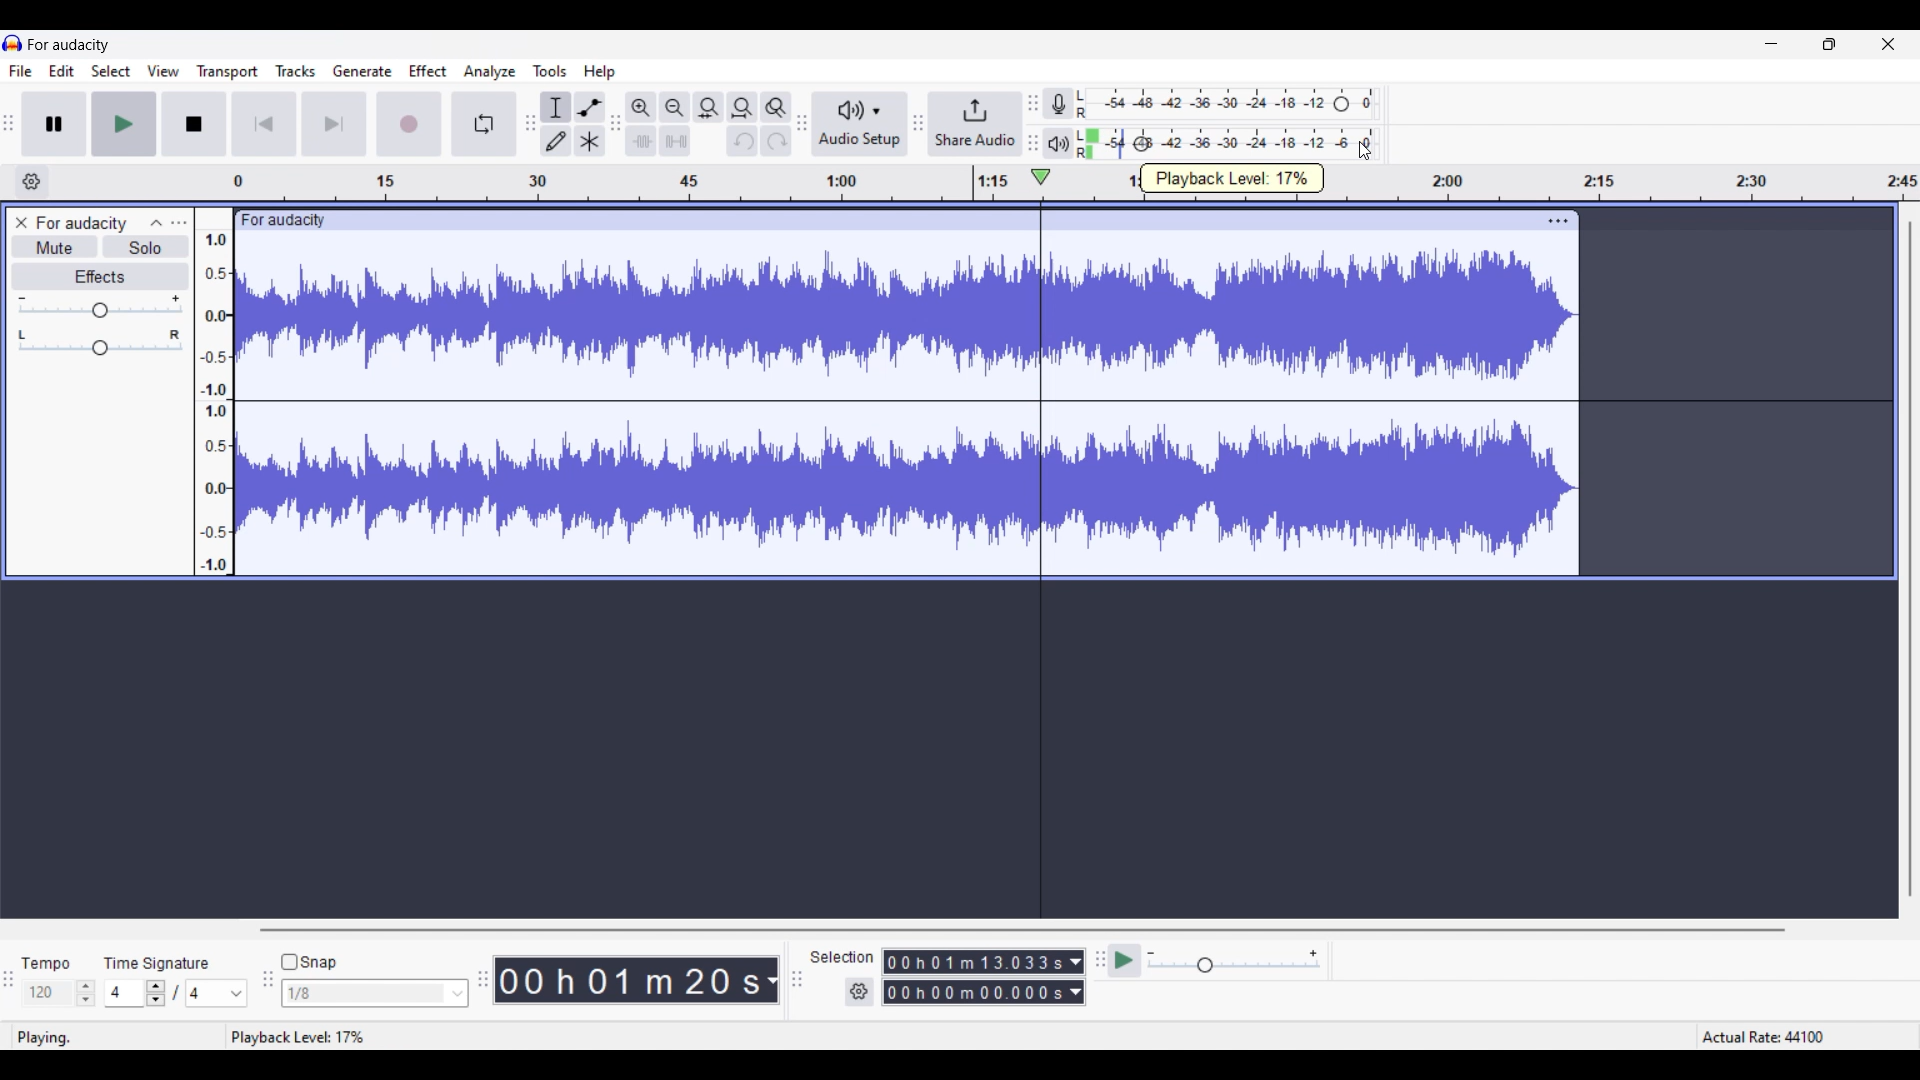 Image resolution: width=1920 pixels, height=1080 pixels. What do you see at coordinates (100, 305) in the screenshot?
I see `Volume slider` at bounding box center [100, 305].